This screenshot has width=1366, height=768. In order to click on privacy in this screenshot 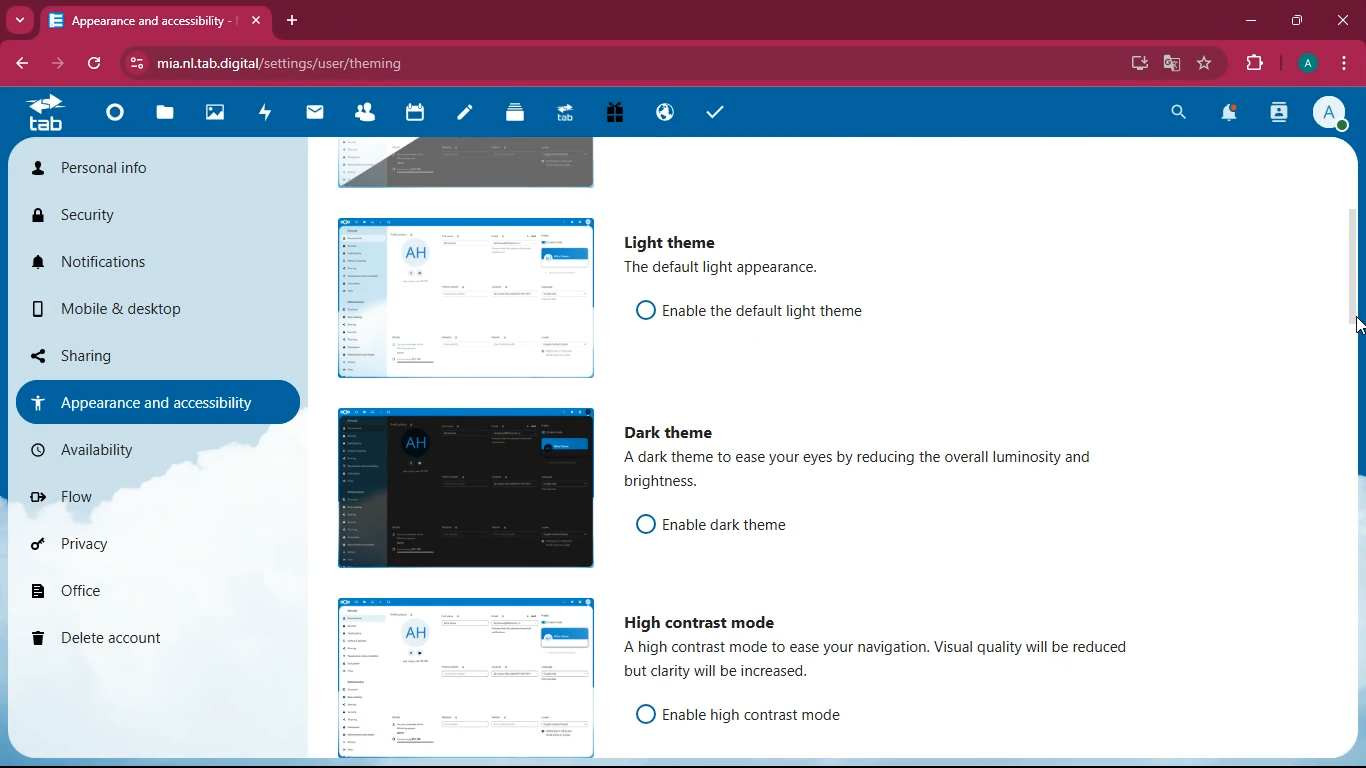, I will do `click(117, 551)`.